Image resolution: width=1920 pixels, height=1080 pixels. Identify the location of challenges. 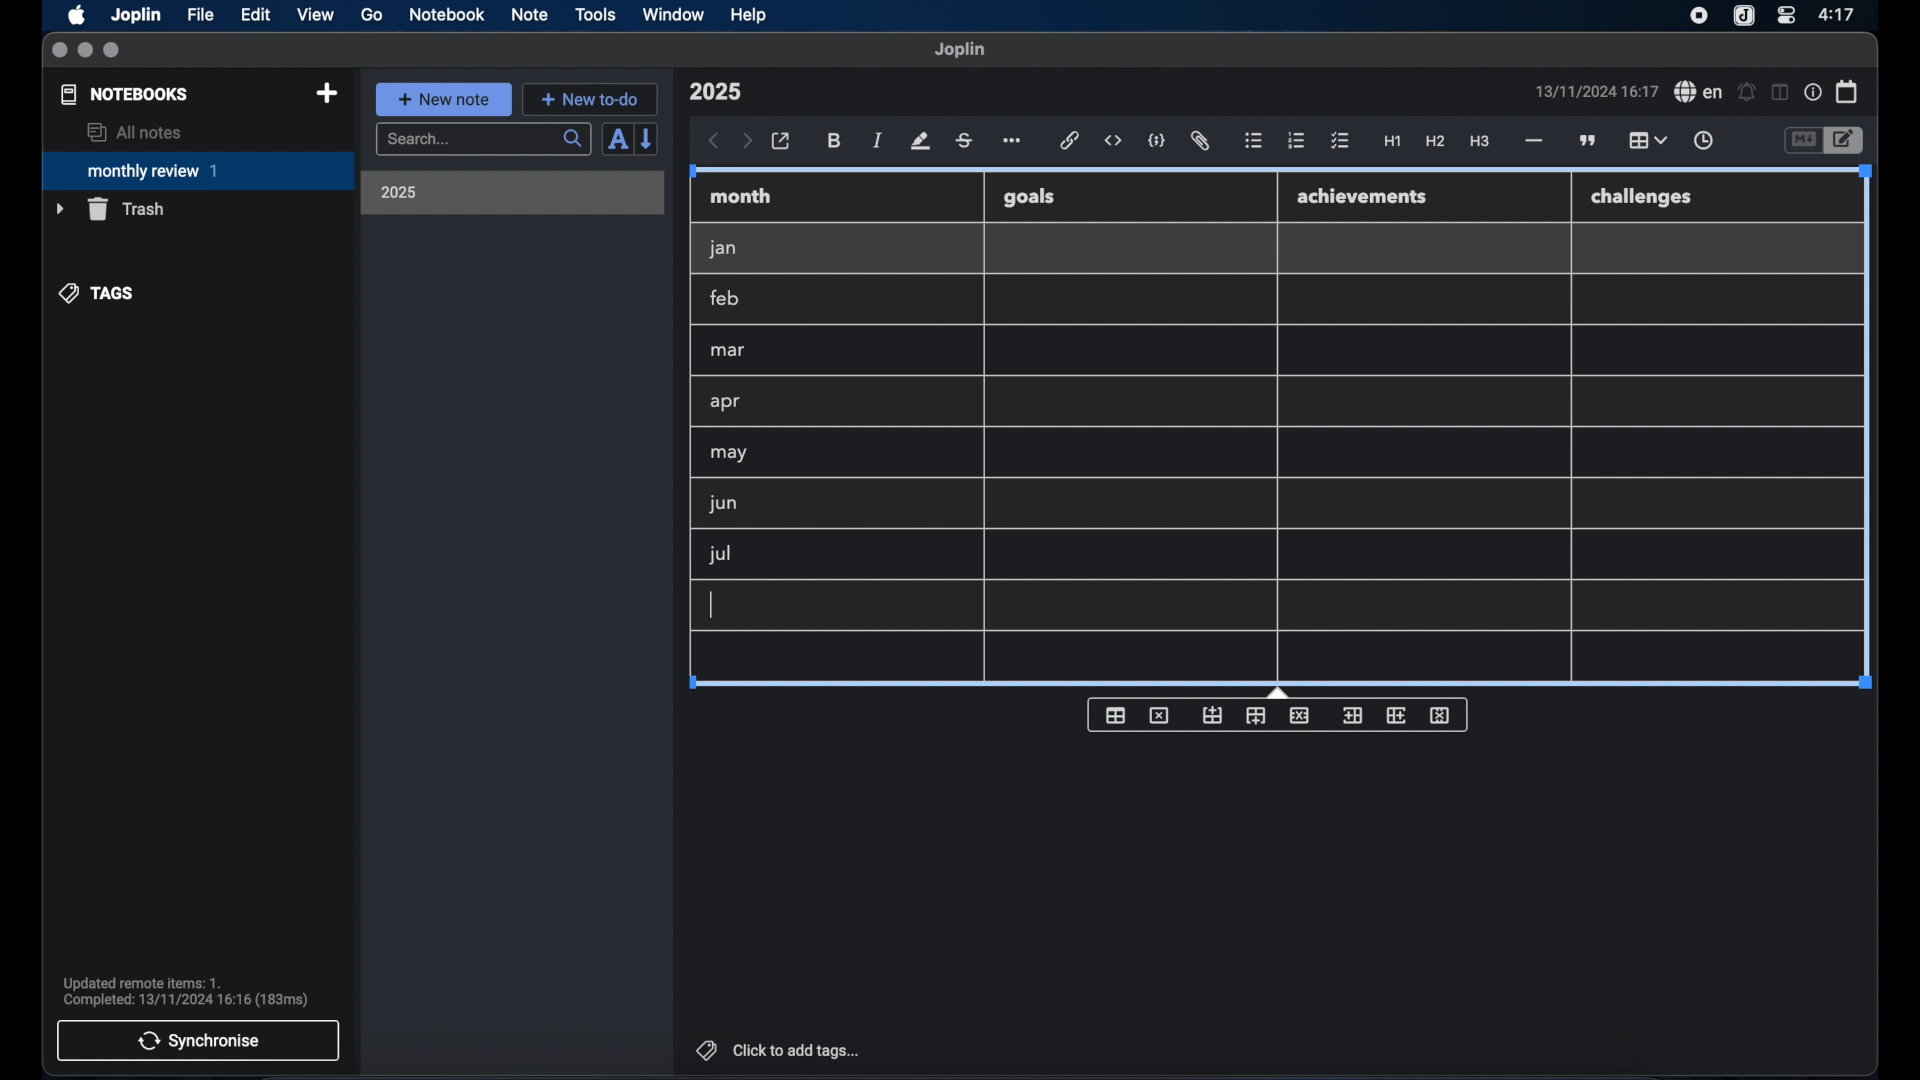
(1643, 198).